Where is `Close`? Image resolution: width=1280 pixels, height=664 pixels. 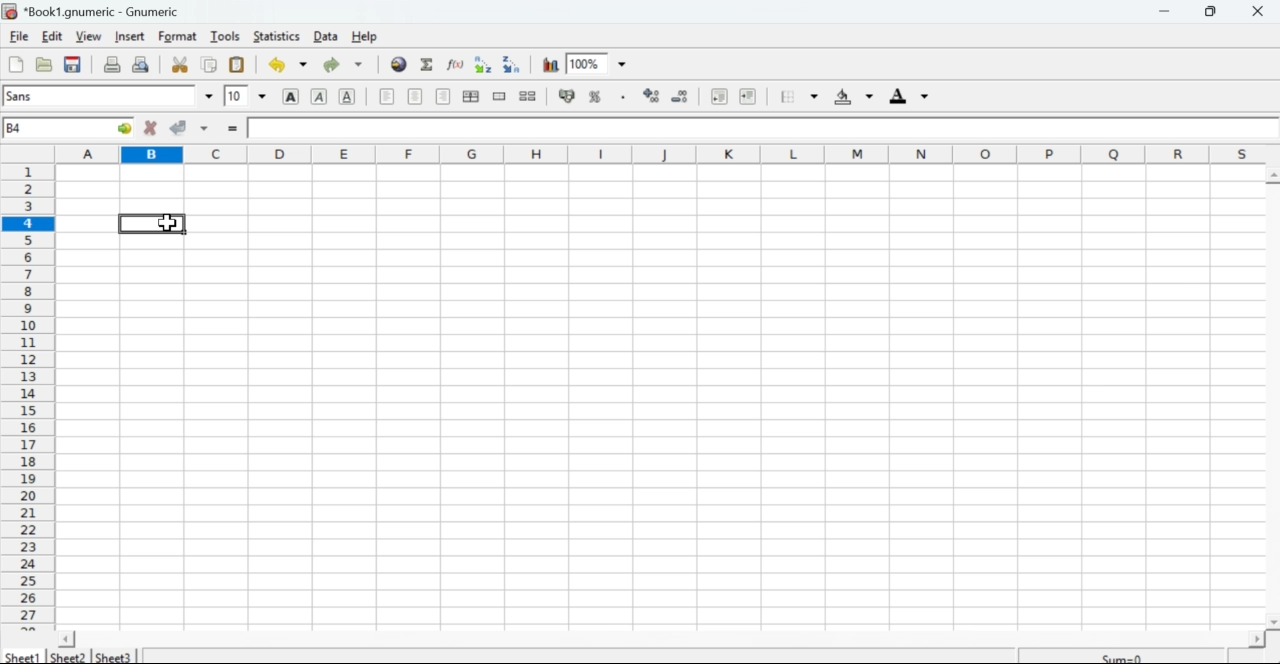
Close is located at coordinates (1261, 12).